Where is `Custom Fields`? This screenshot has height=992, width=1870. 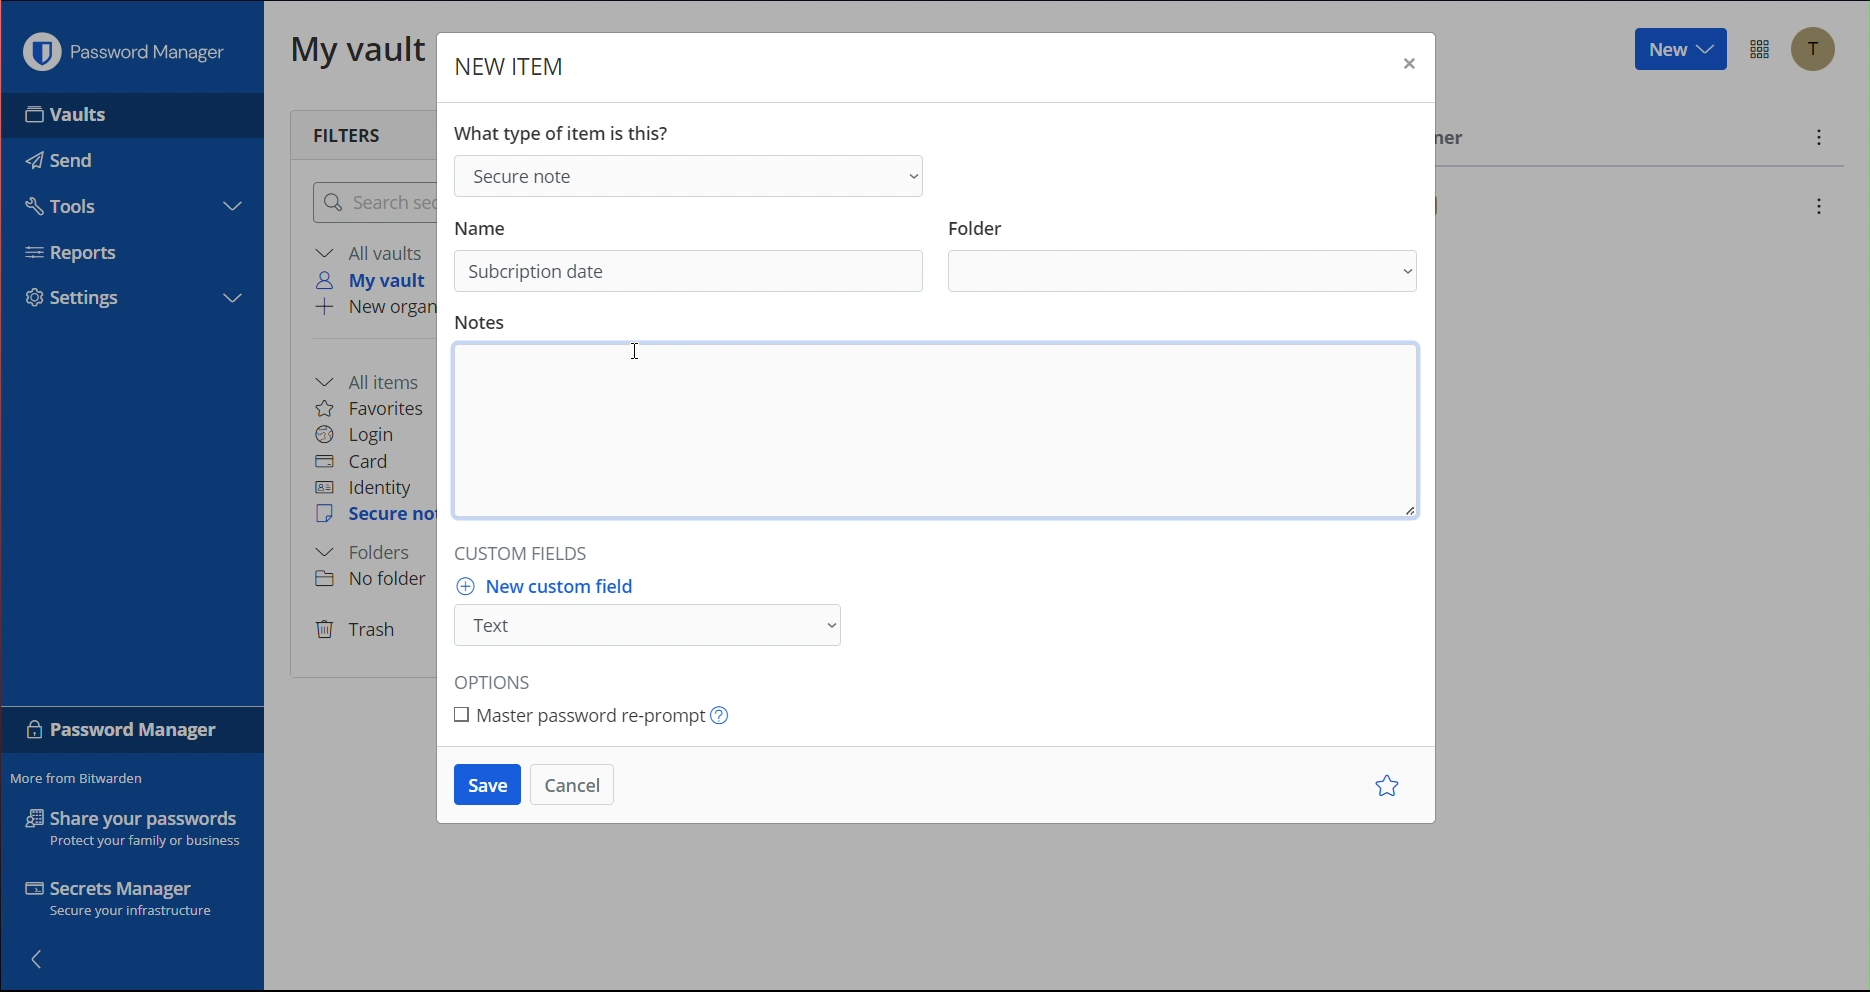
Custom Fields is located at coordinates (527, 548).